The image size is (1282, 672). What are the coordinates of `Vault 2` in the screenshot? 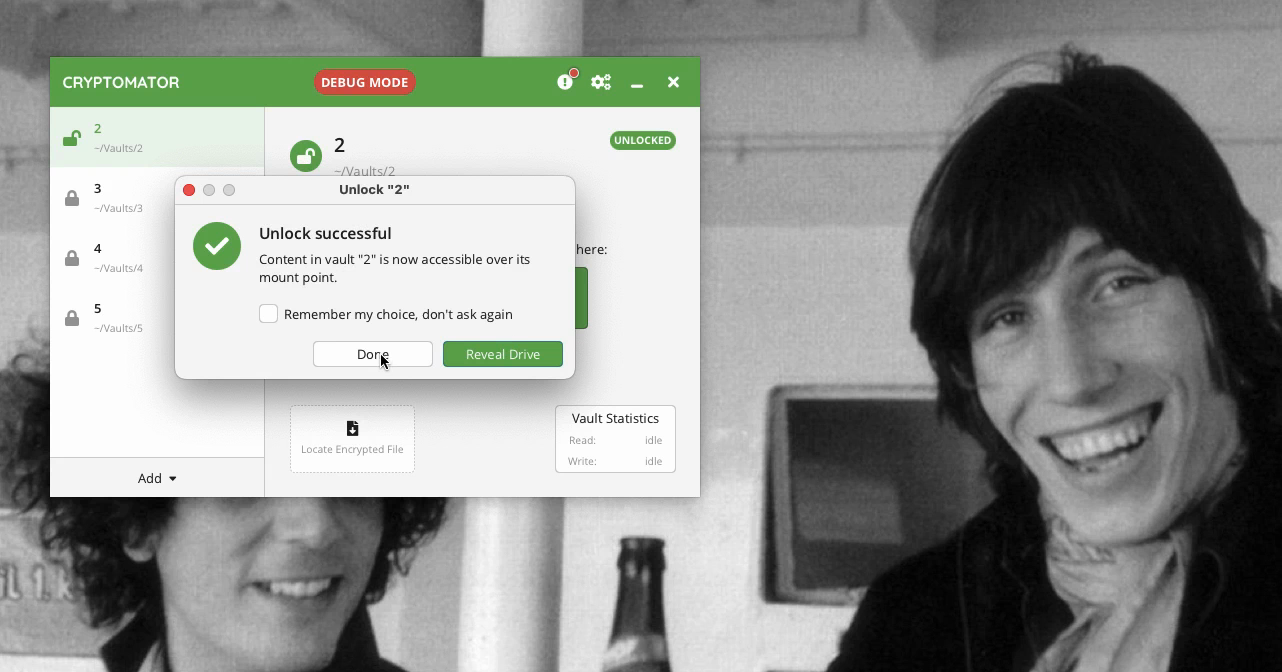 It's located at (375, 154).